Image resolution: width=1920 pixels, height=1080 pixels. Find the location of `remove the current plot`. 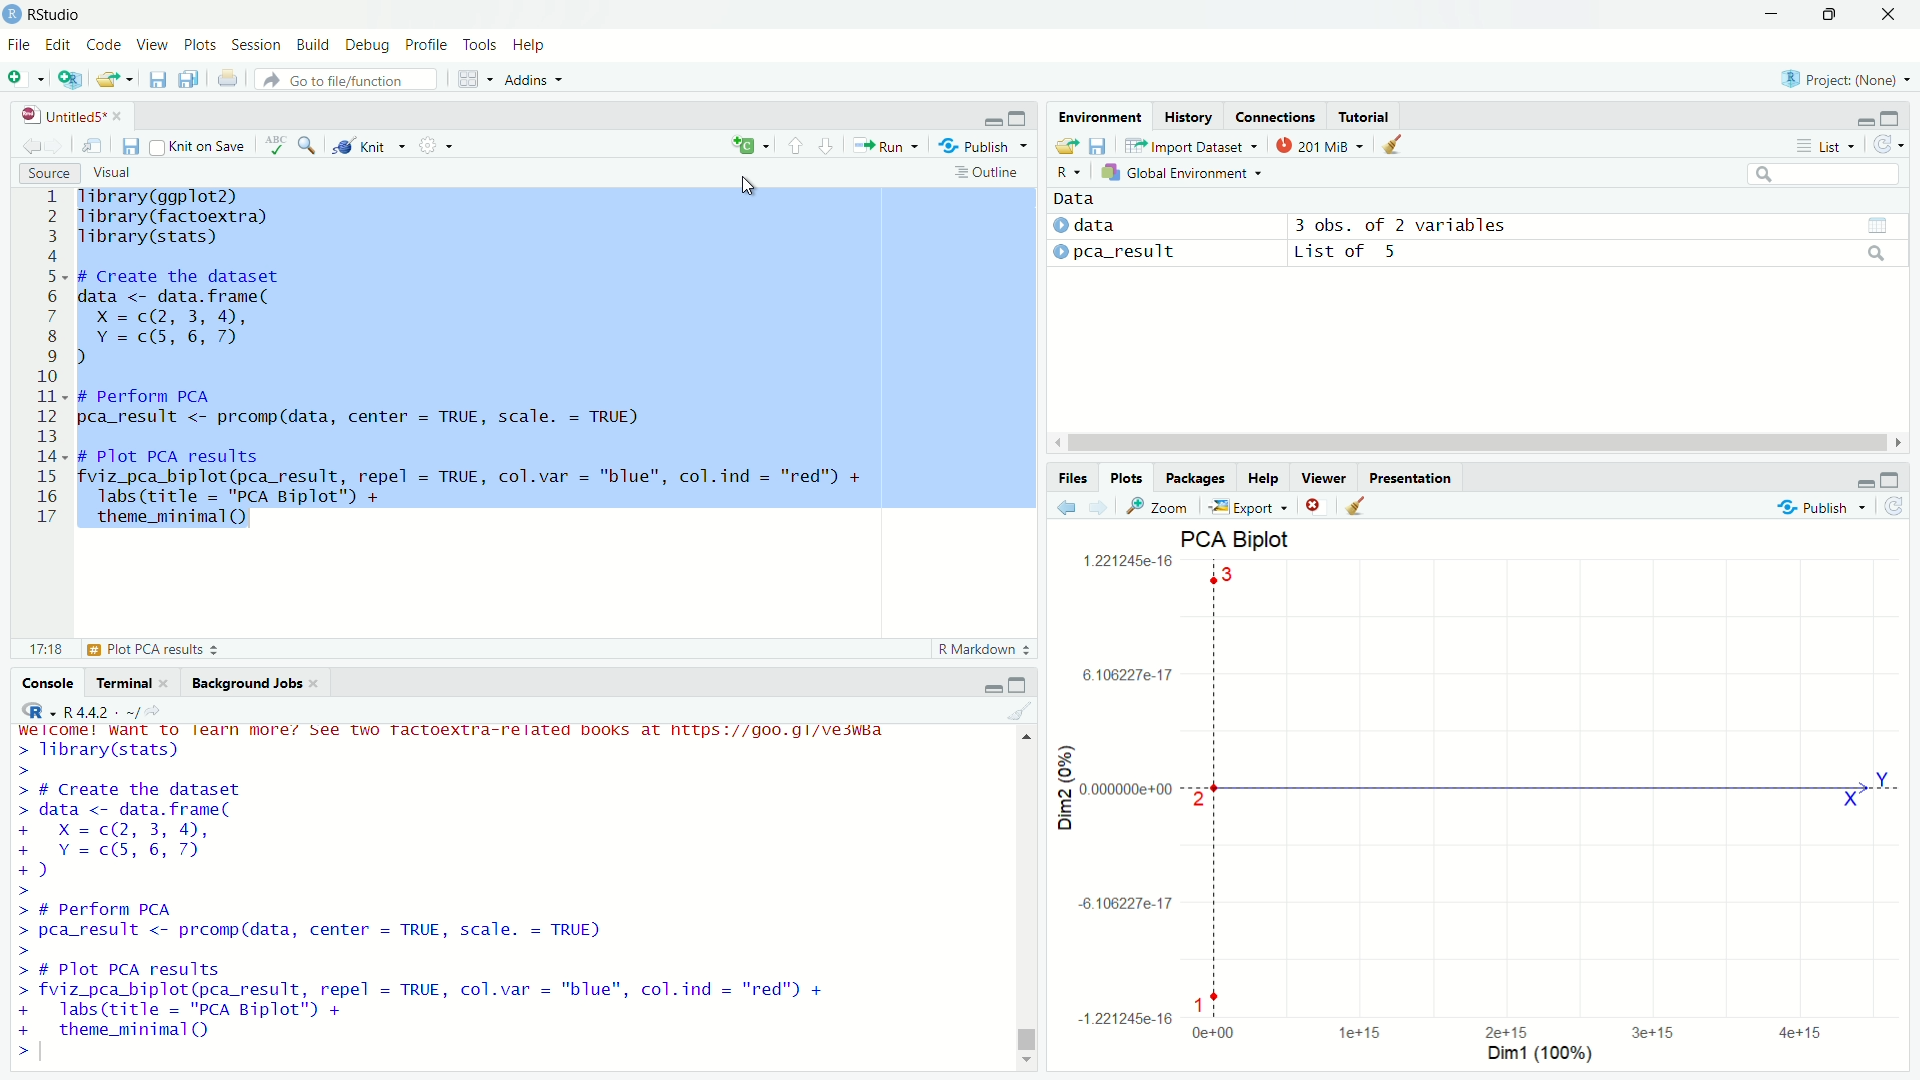

remove the current plot is located at coordinates (1314, 505).